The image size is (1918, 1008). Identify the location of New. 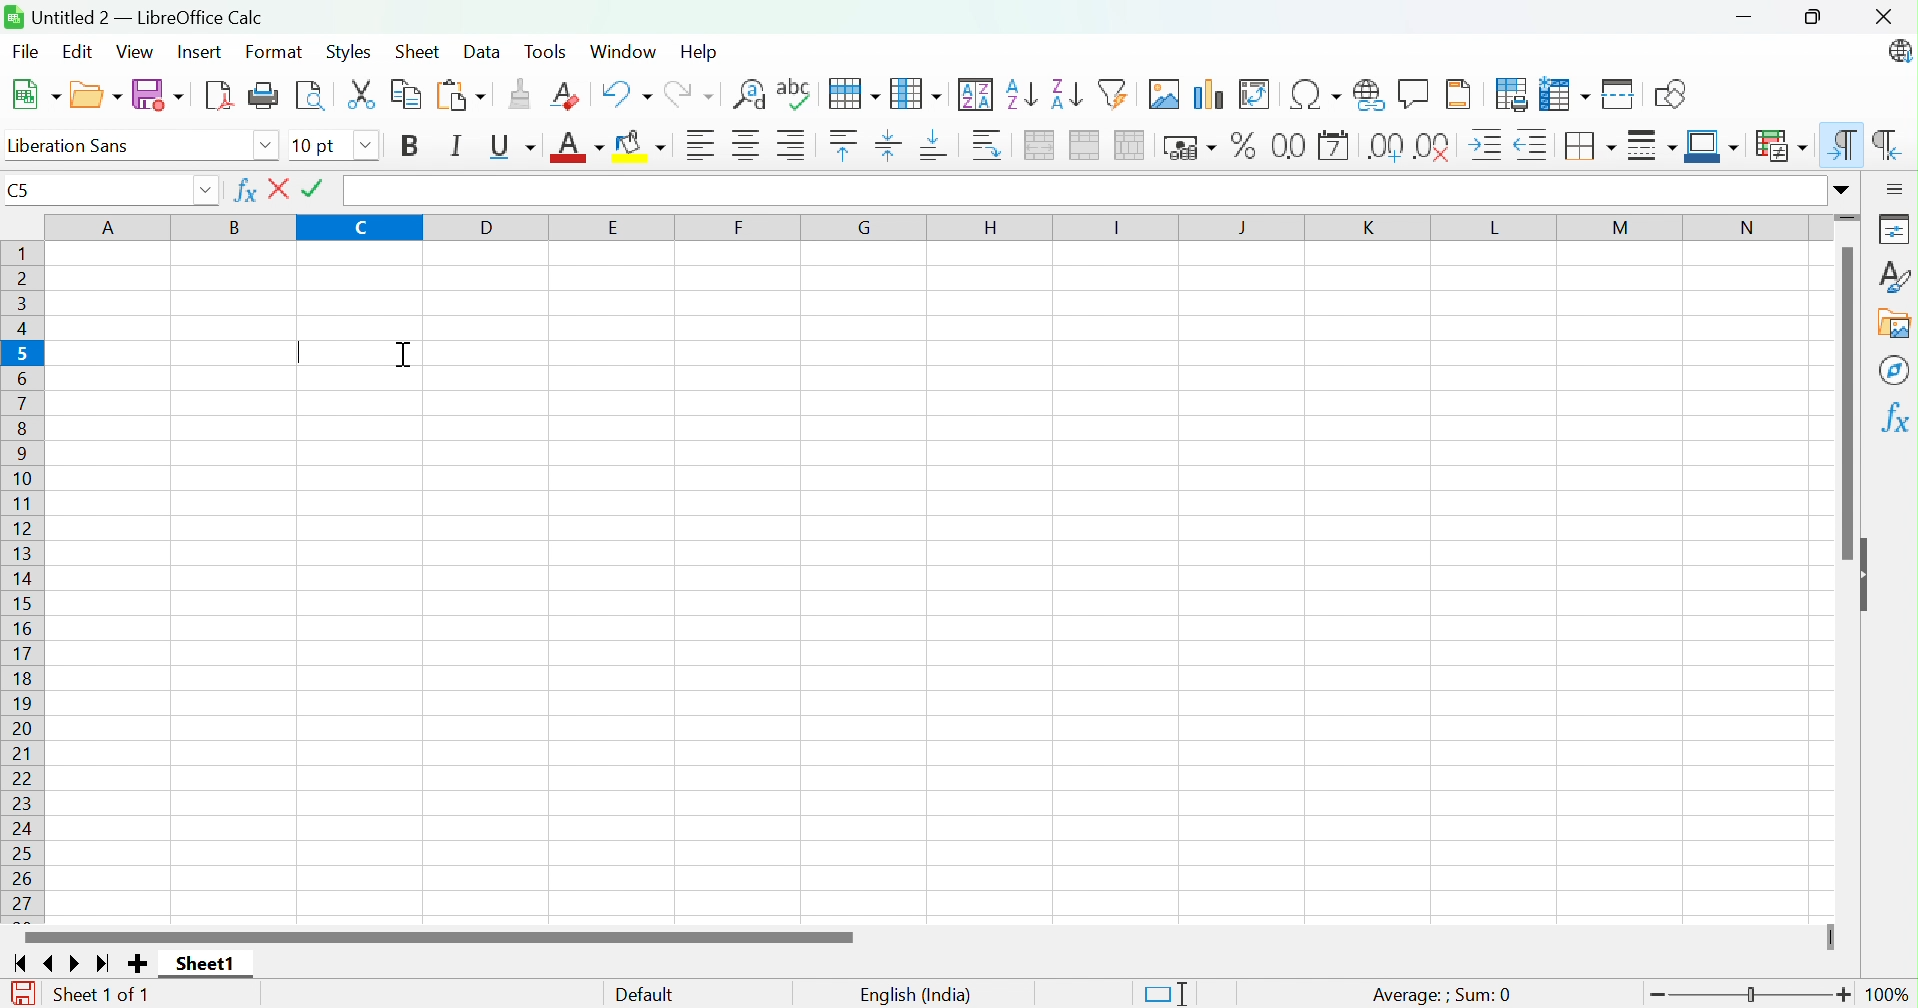
(37, 96).